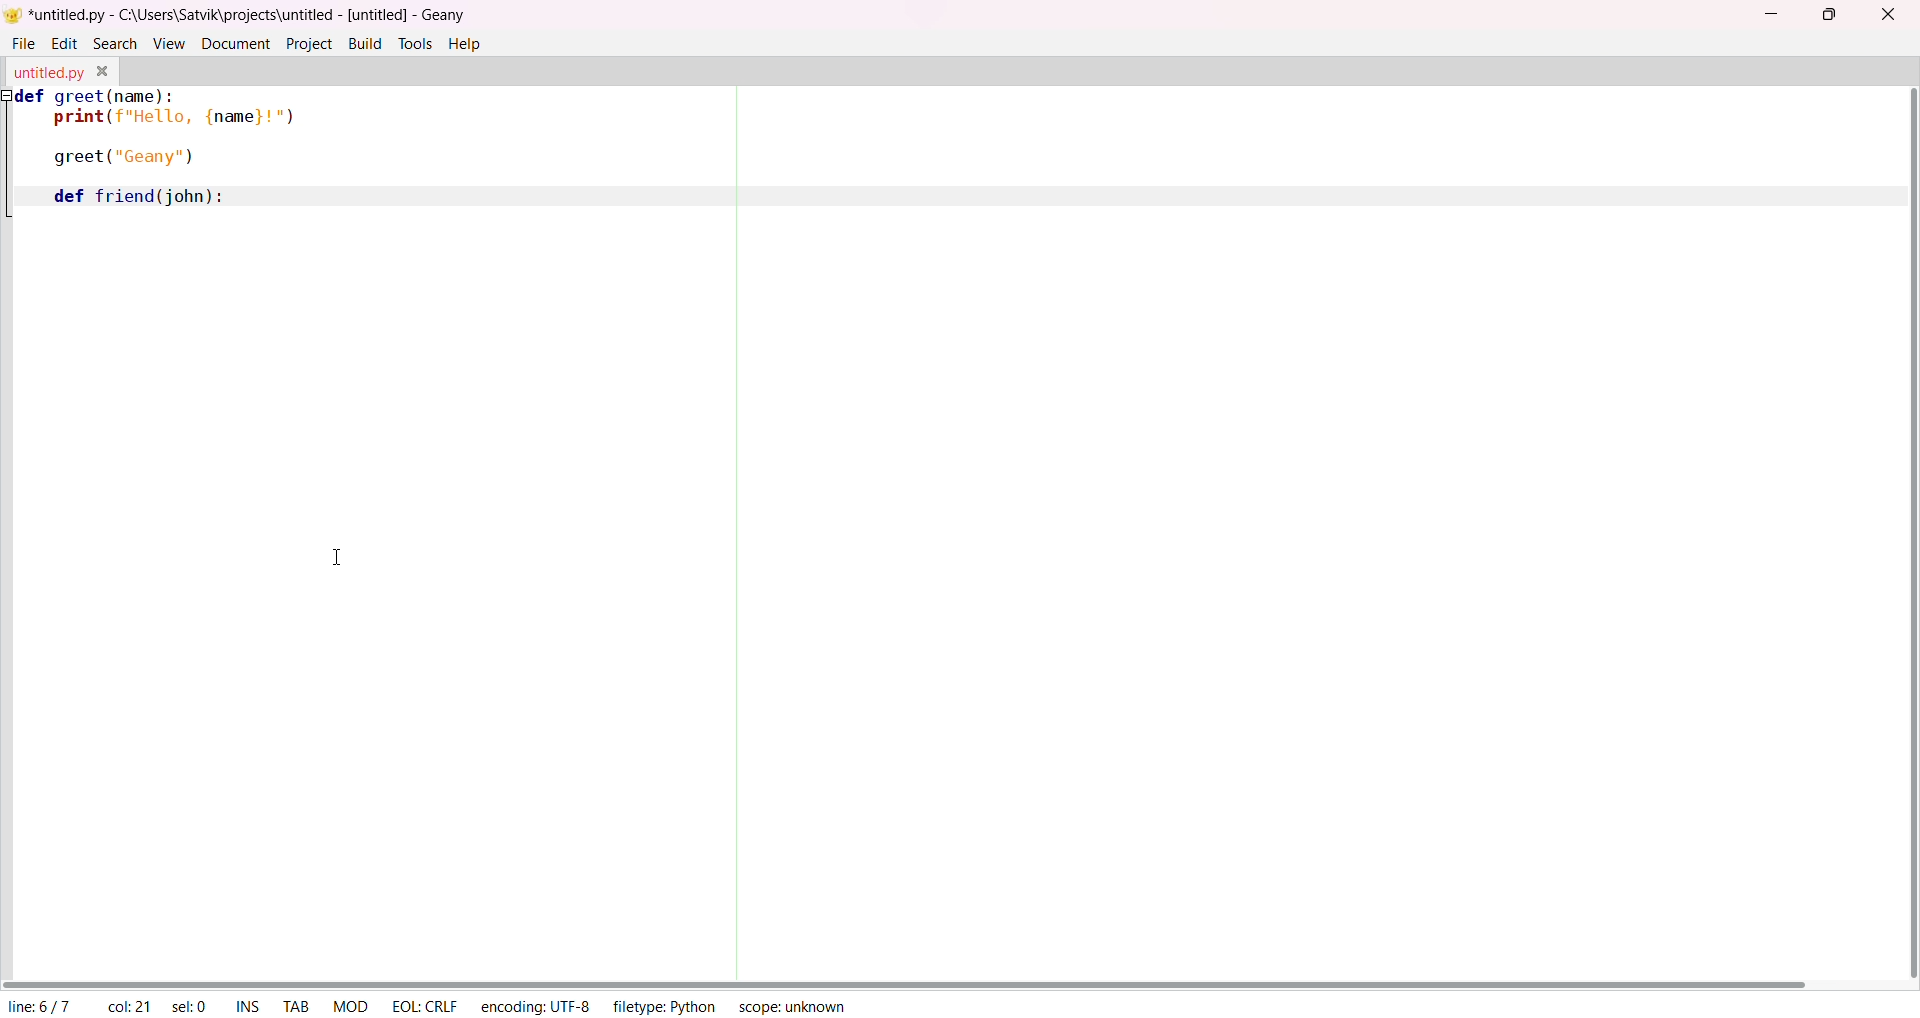 This screenshot has height=1018, width=1920. I want to click on vertical scroll bar, so click(1904, 534).